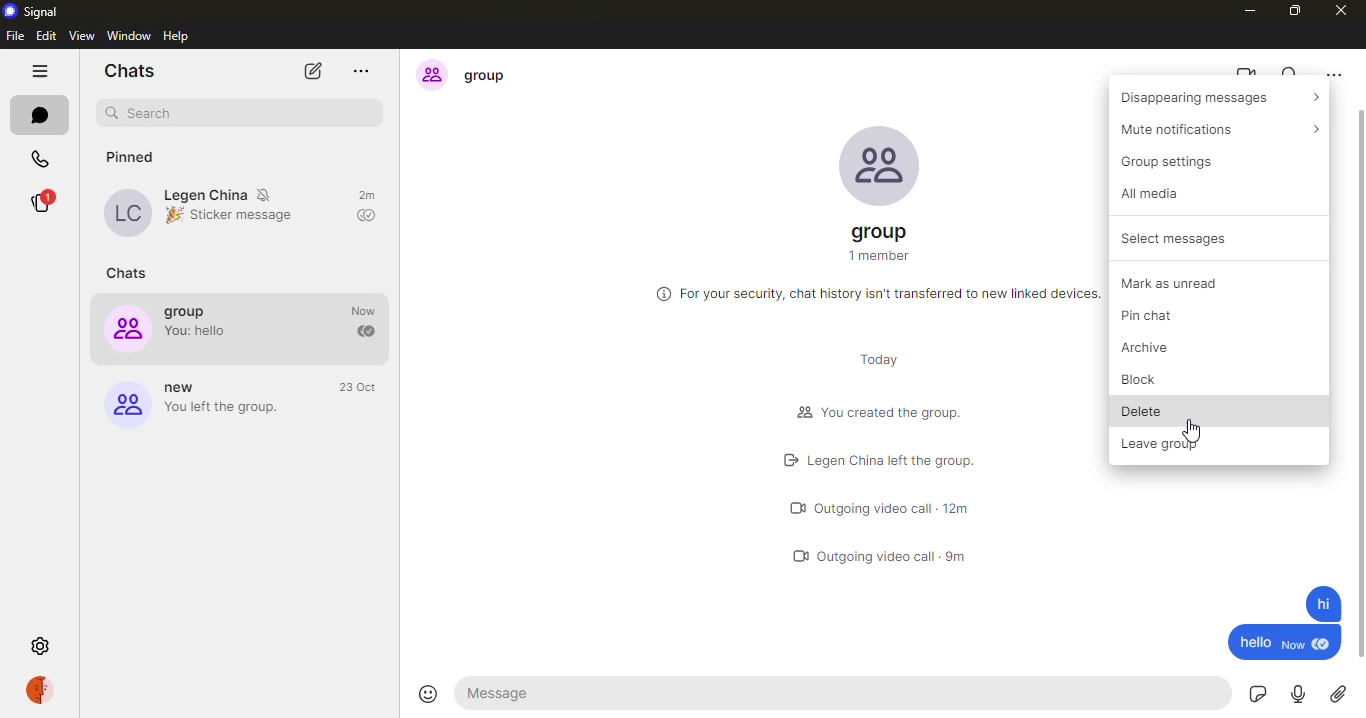 This screenshot has height=718, width=1366. What do you see at coordinates (37, 689) in the screenshot?
I see `profile` at bounding box center [37, 689].